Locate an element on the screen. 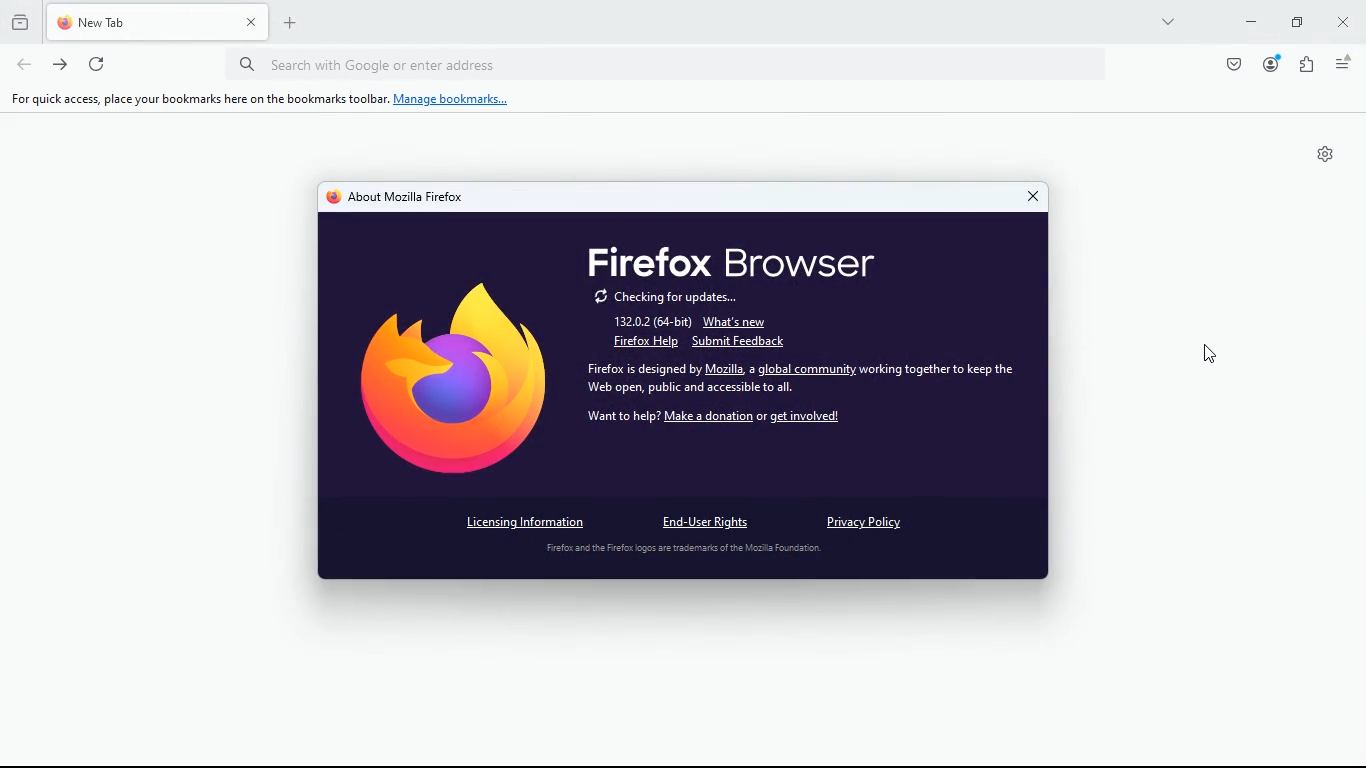 The image size is (1366, 768). back is located at coordinates (23, 65).